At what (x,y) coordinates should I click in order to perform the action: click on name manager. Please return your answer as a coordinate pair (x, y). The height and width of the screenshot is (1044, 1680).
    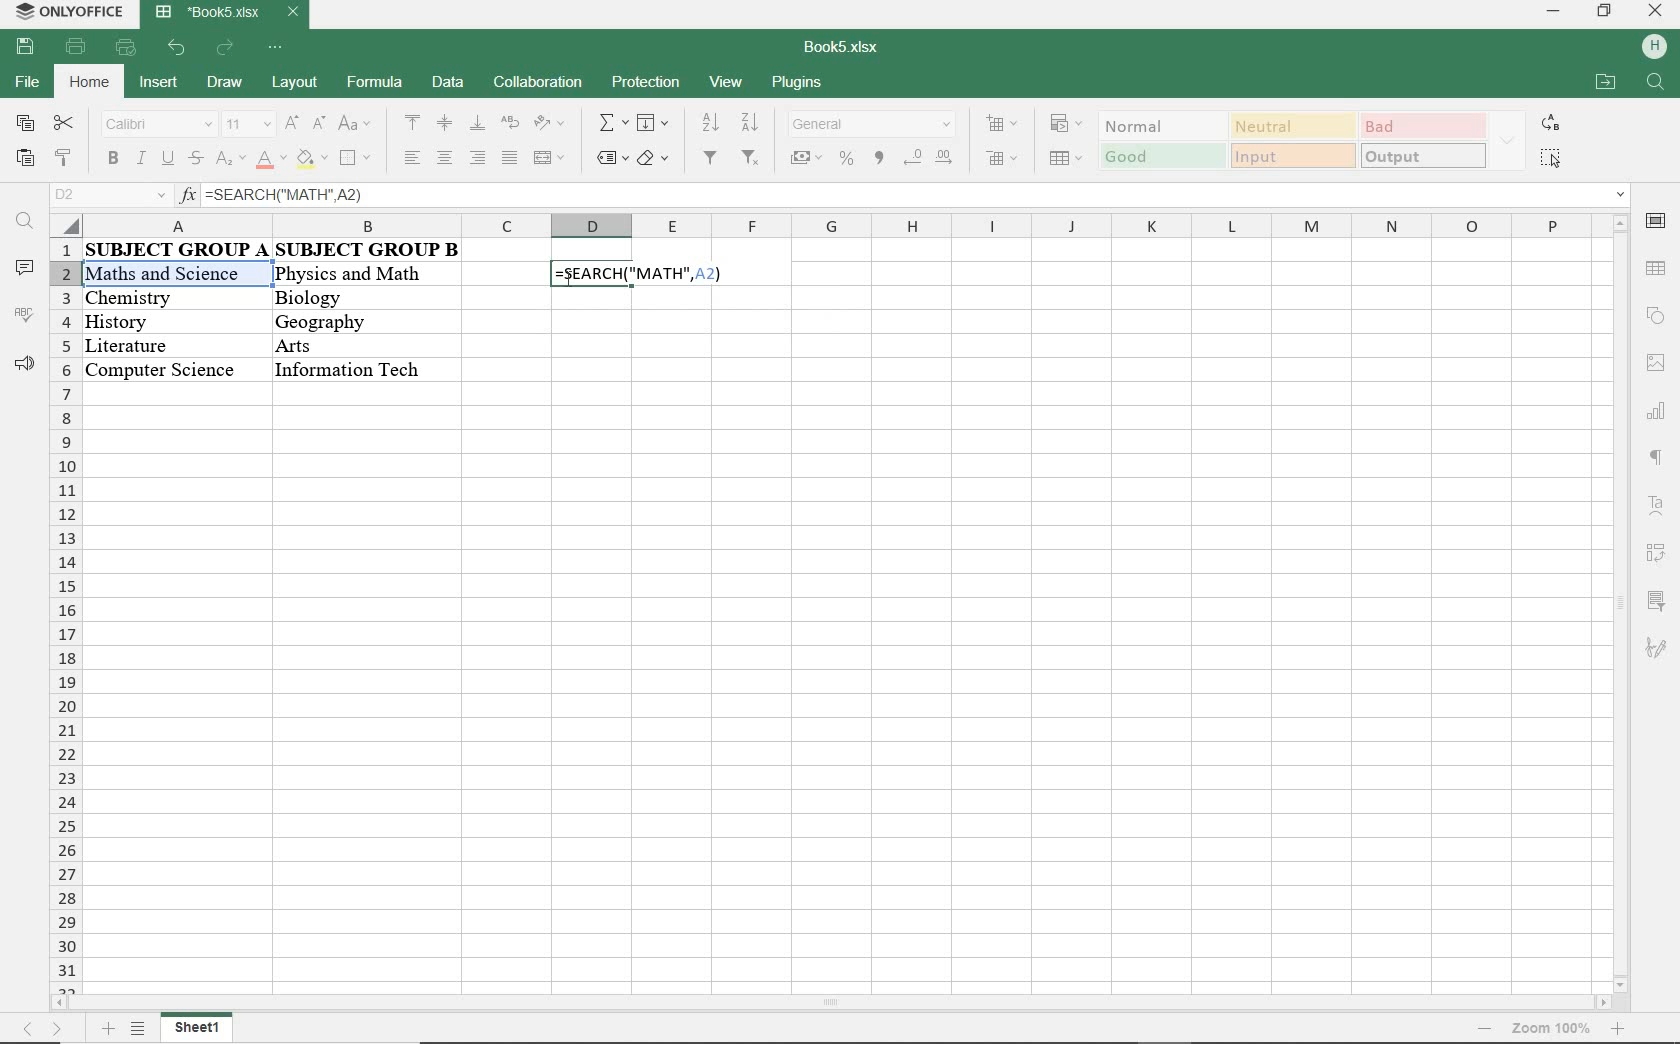
    Looking at the image, I should click on (109, 195).